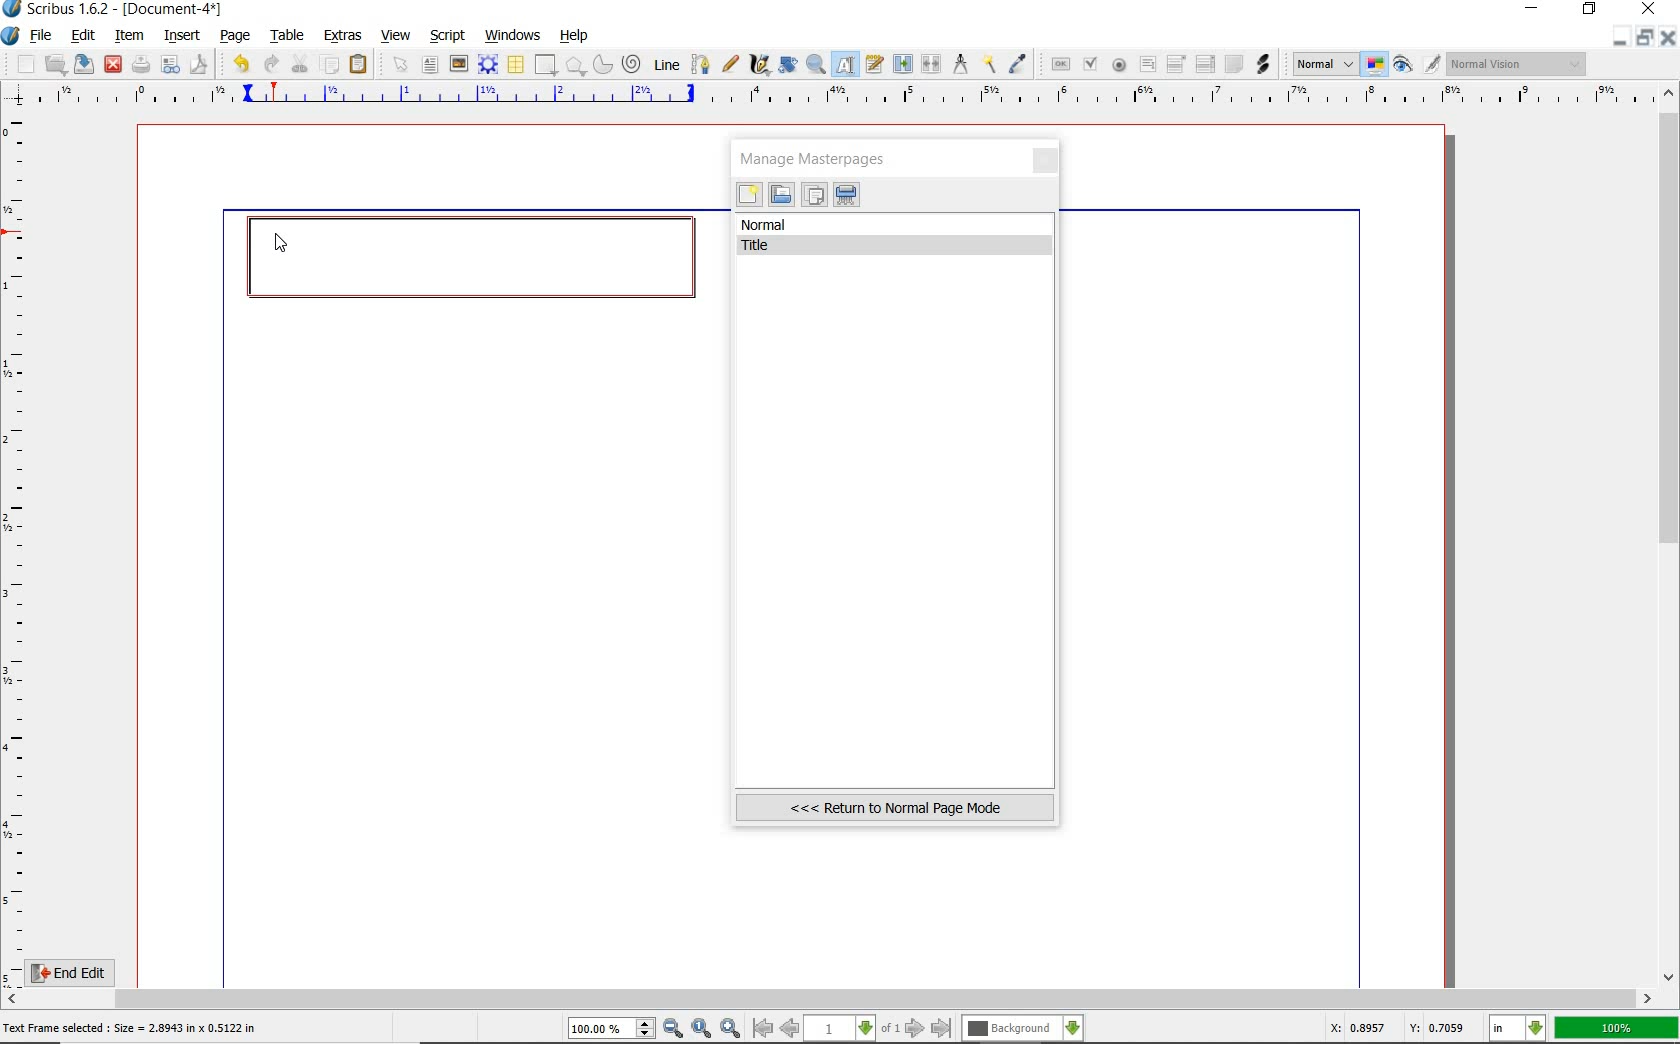  What do you see at coordinates (890, 1029) in the screenshot?
I see `of 1` at bounding box center [890, 1029].